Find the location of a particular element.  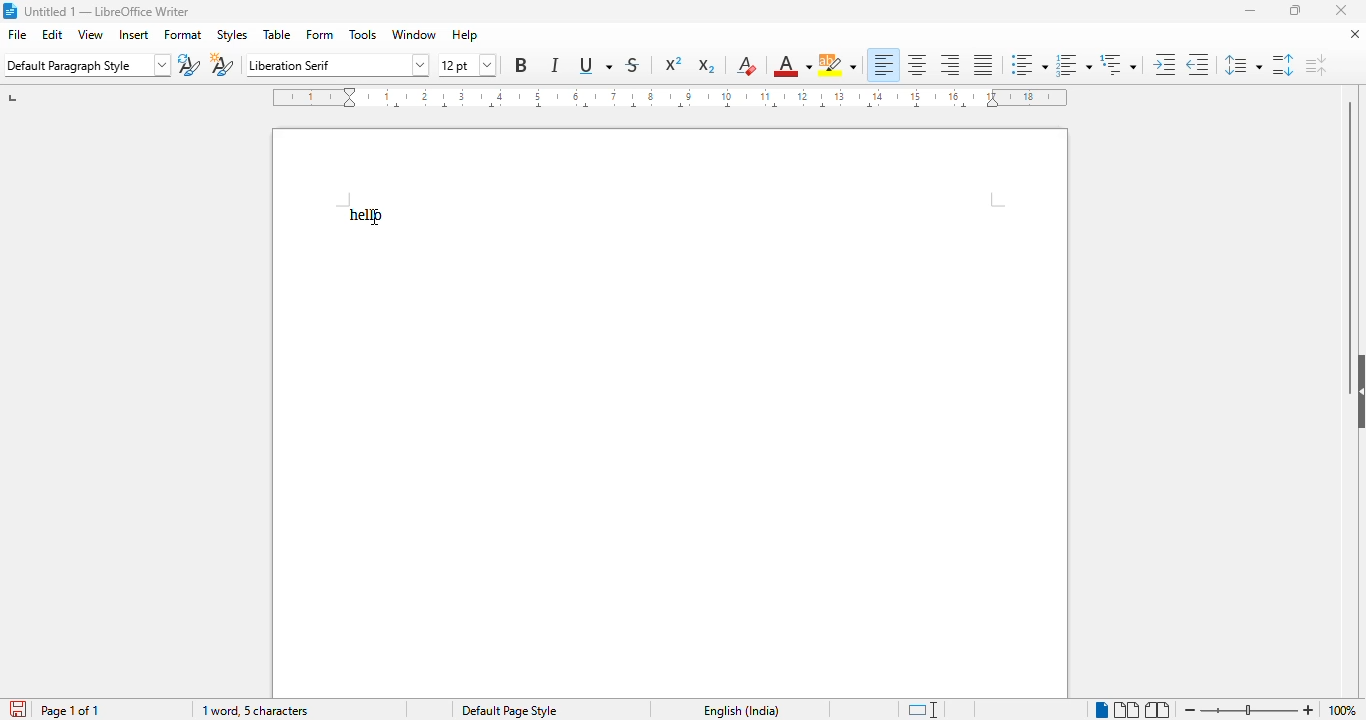

view is located at coordinates (90, 34).